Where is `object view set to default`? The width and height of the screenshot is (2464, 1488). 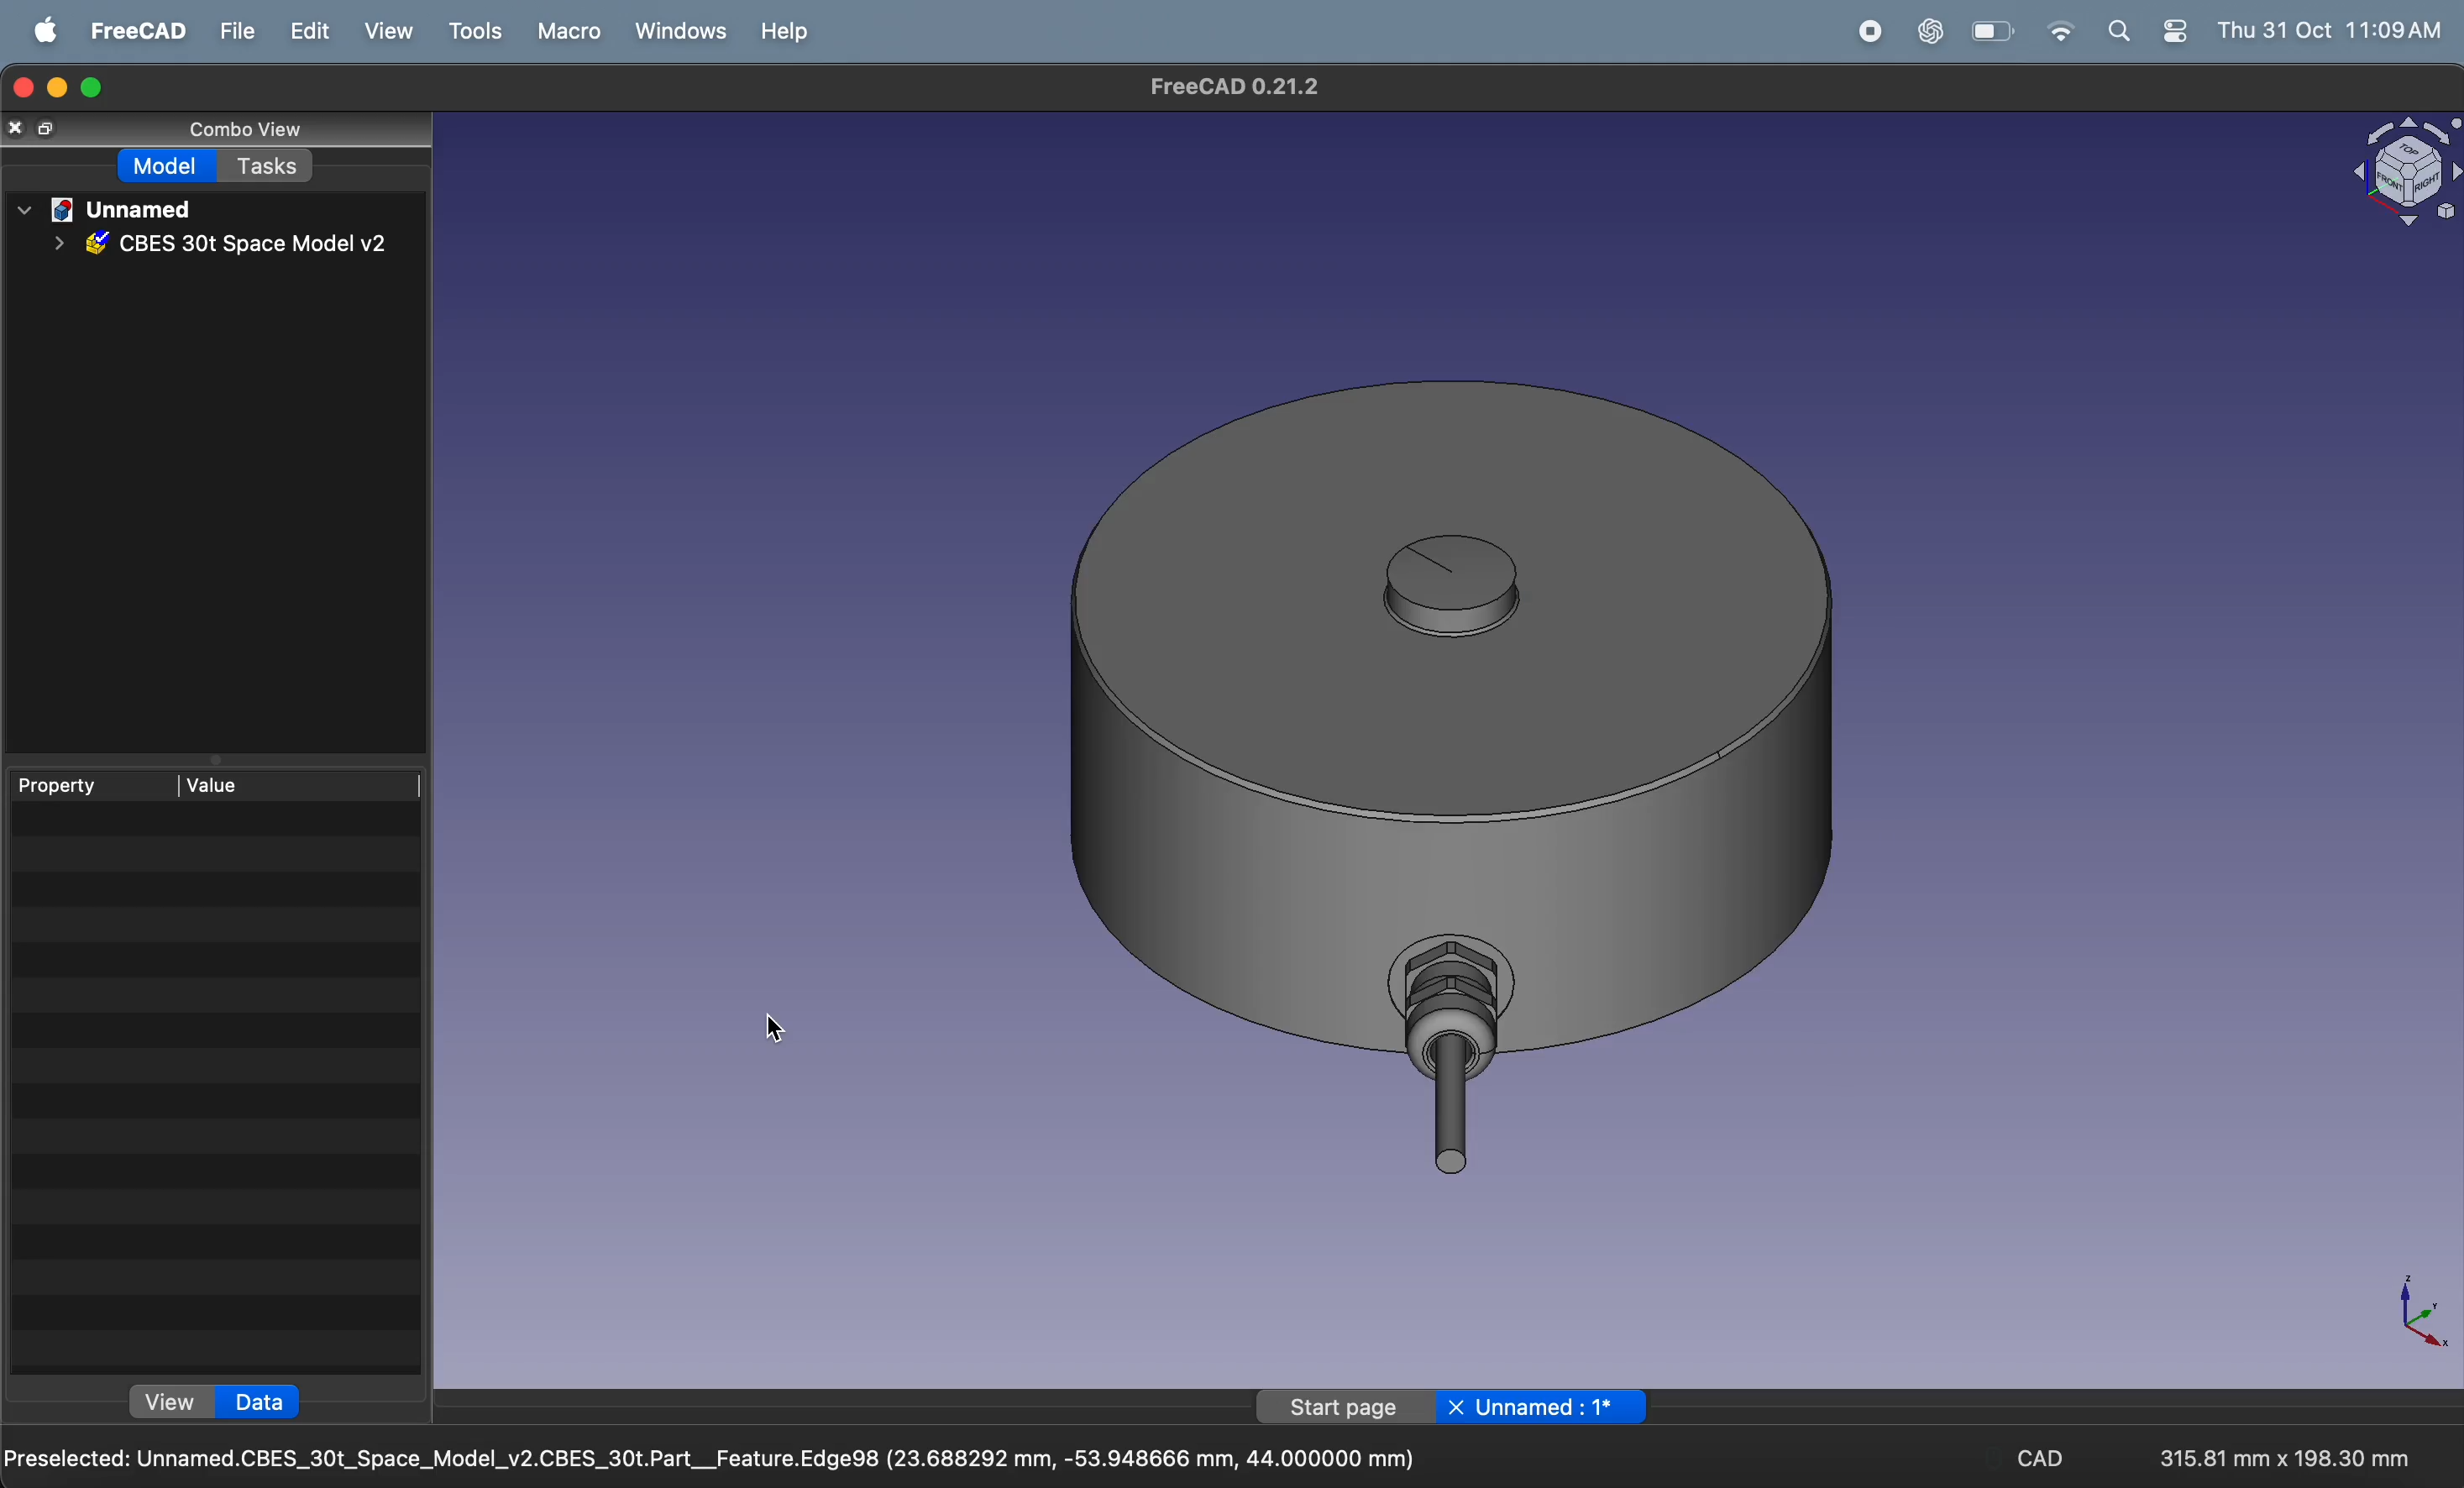 object view set to default is located at coordinates (1465, 776).